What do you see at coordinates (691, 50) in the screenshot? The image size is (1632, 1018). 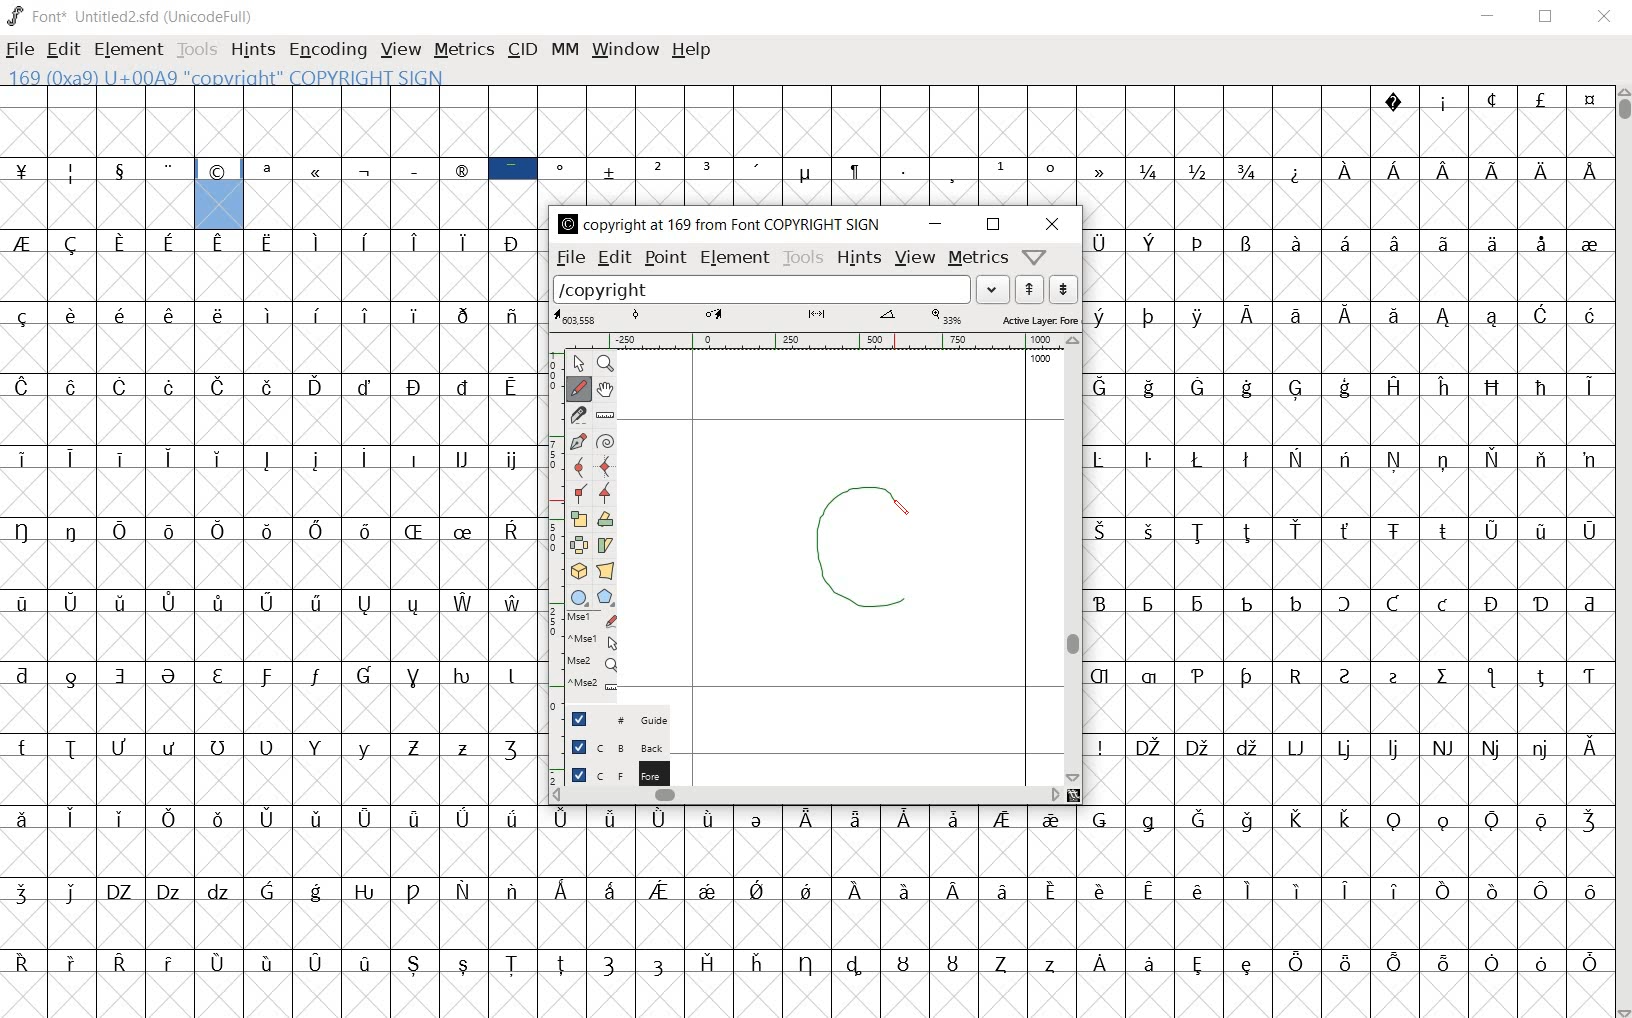 I see `help` at bounding box center [691, 50].